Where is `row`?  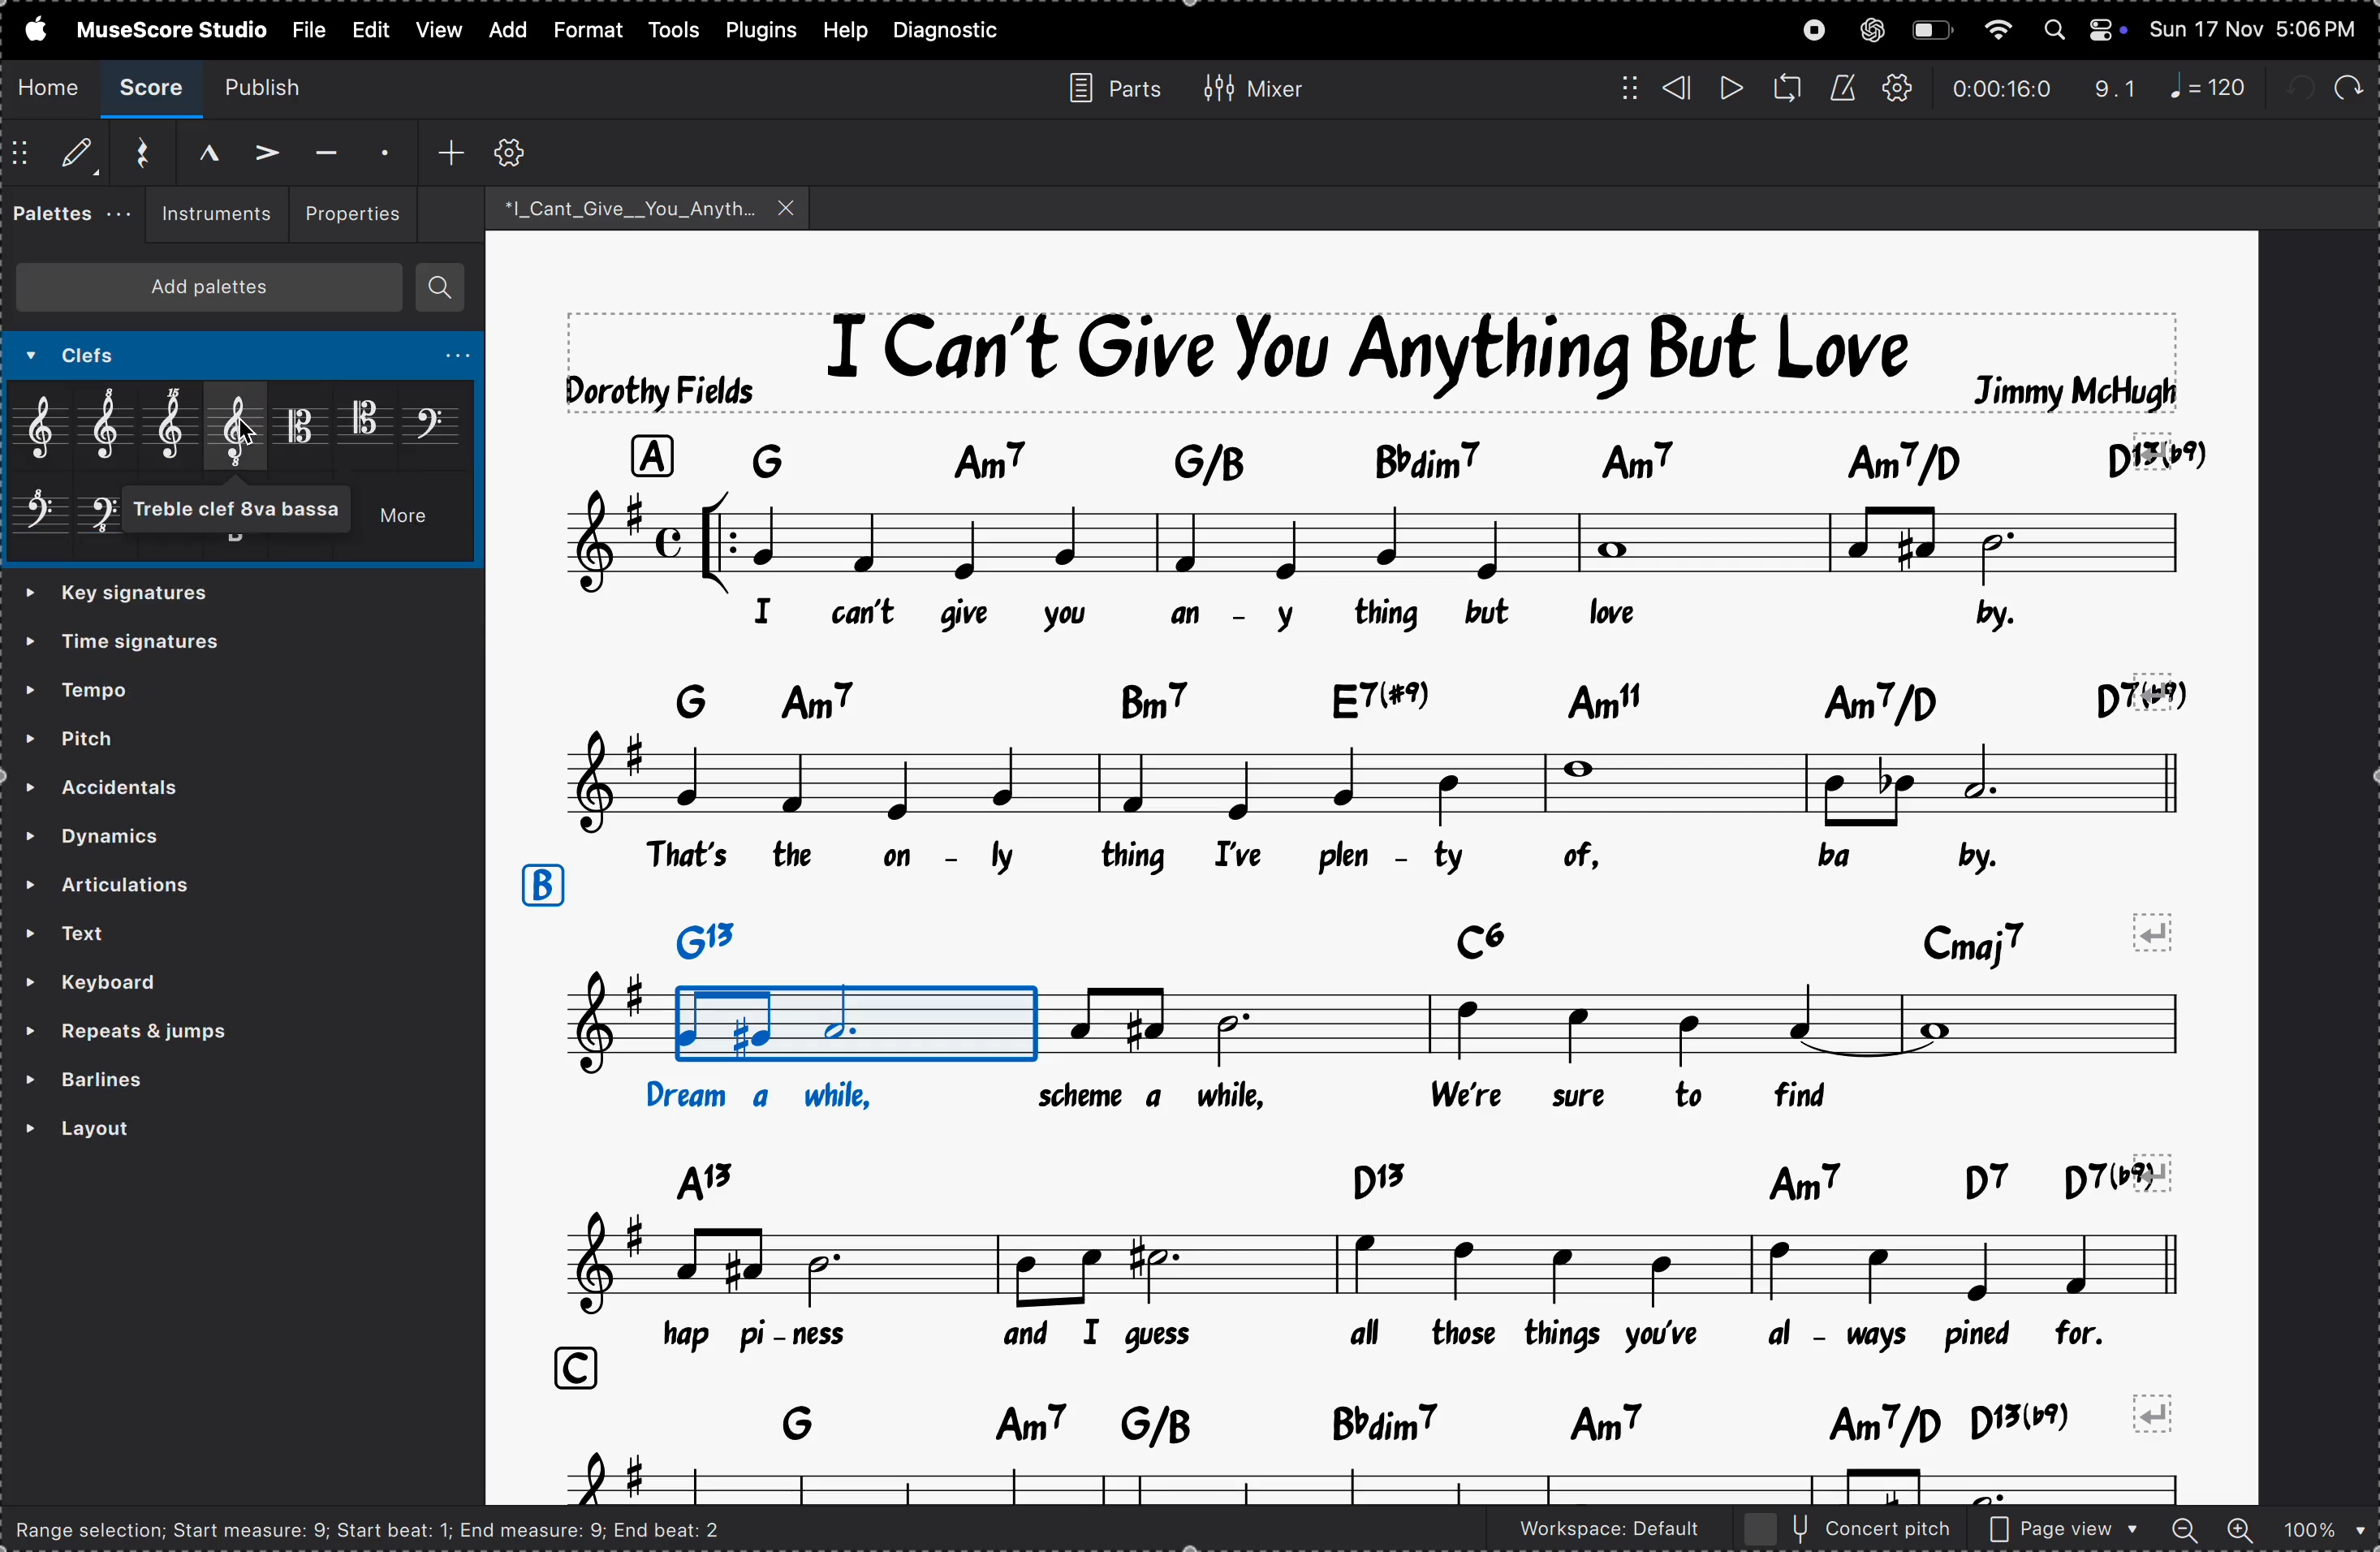 row is located at coordinates (540, 886).